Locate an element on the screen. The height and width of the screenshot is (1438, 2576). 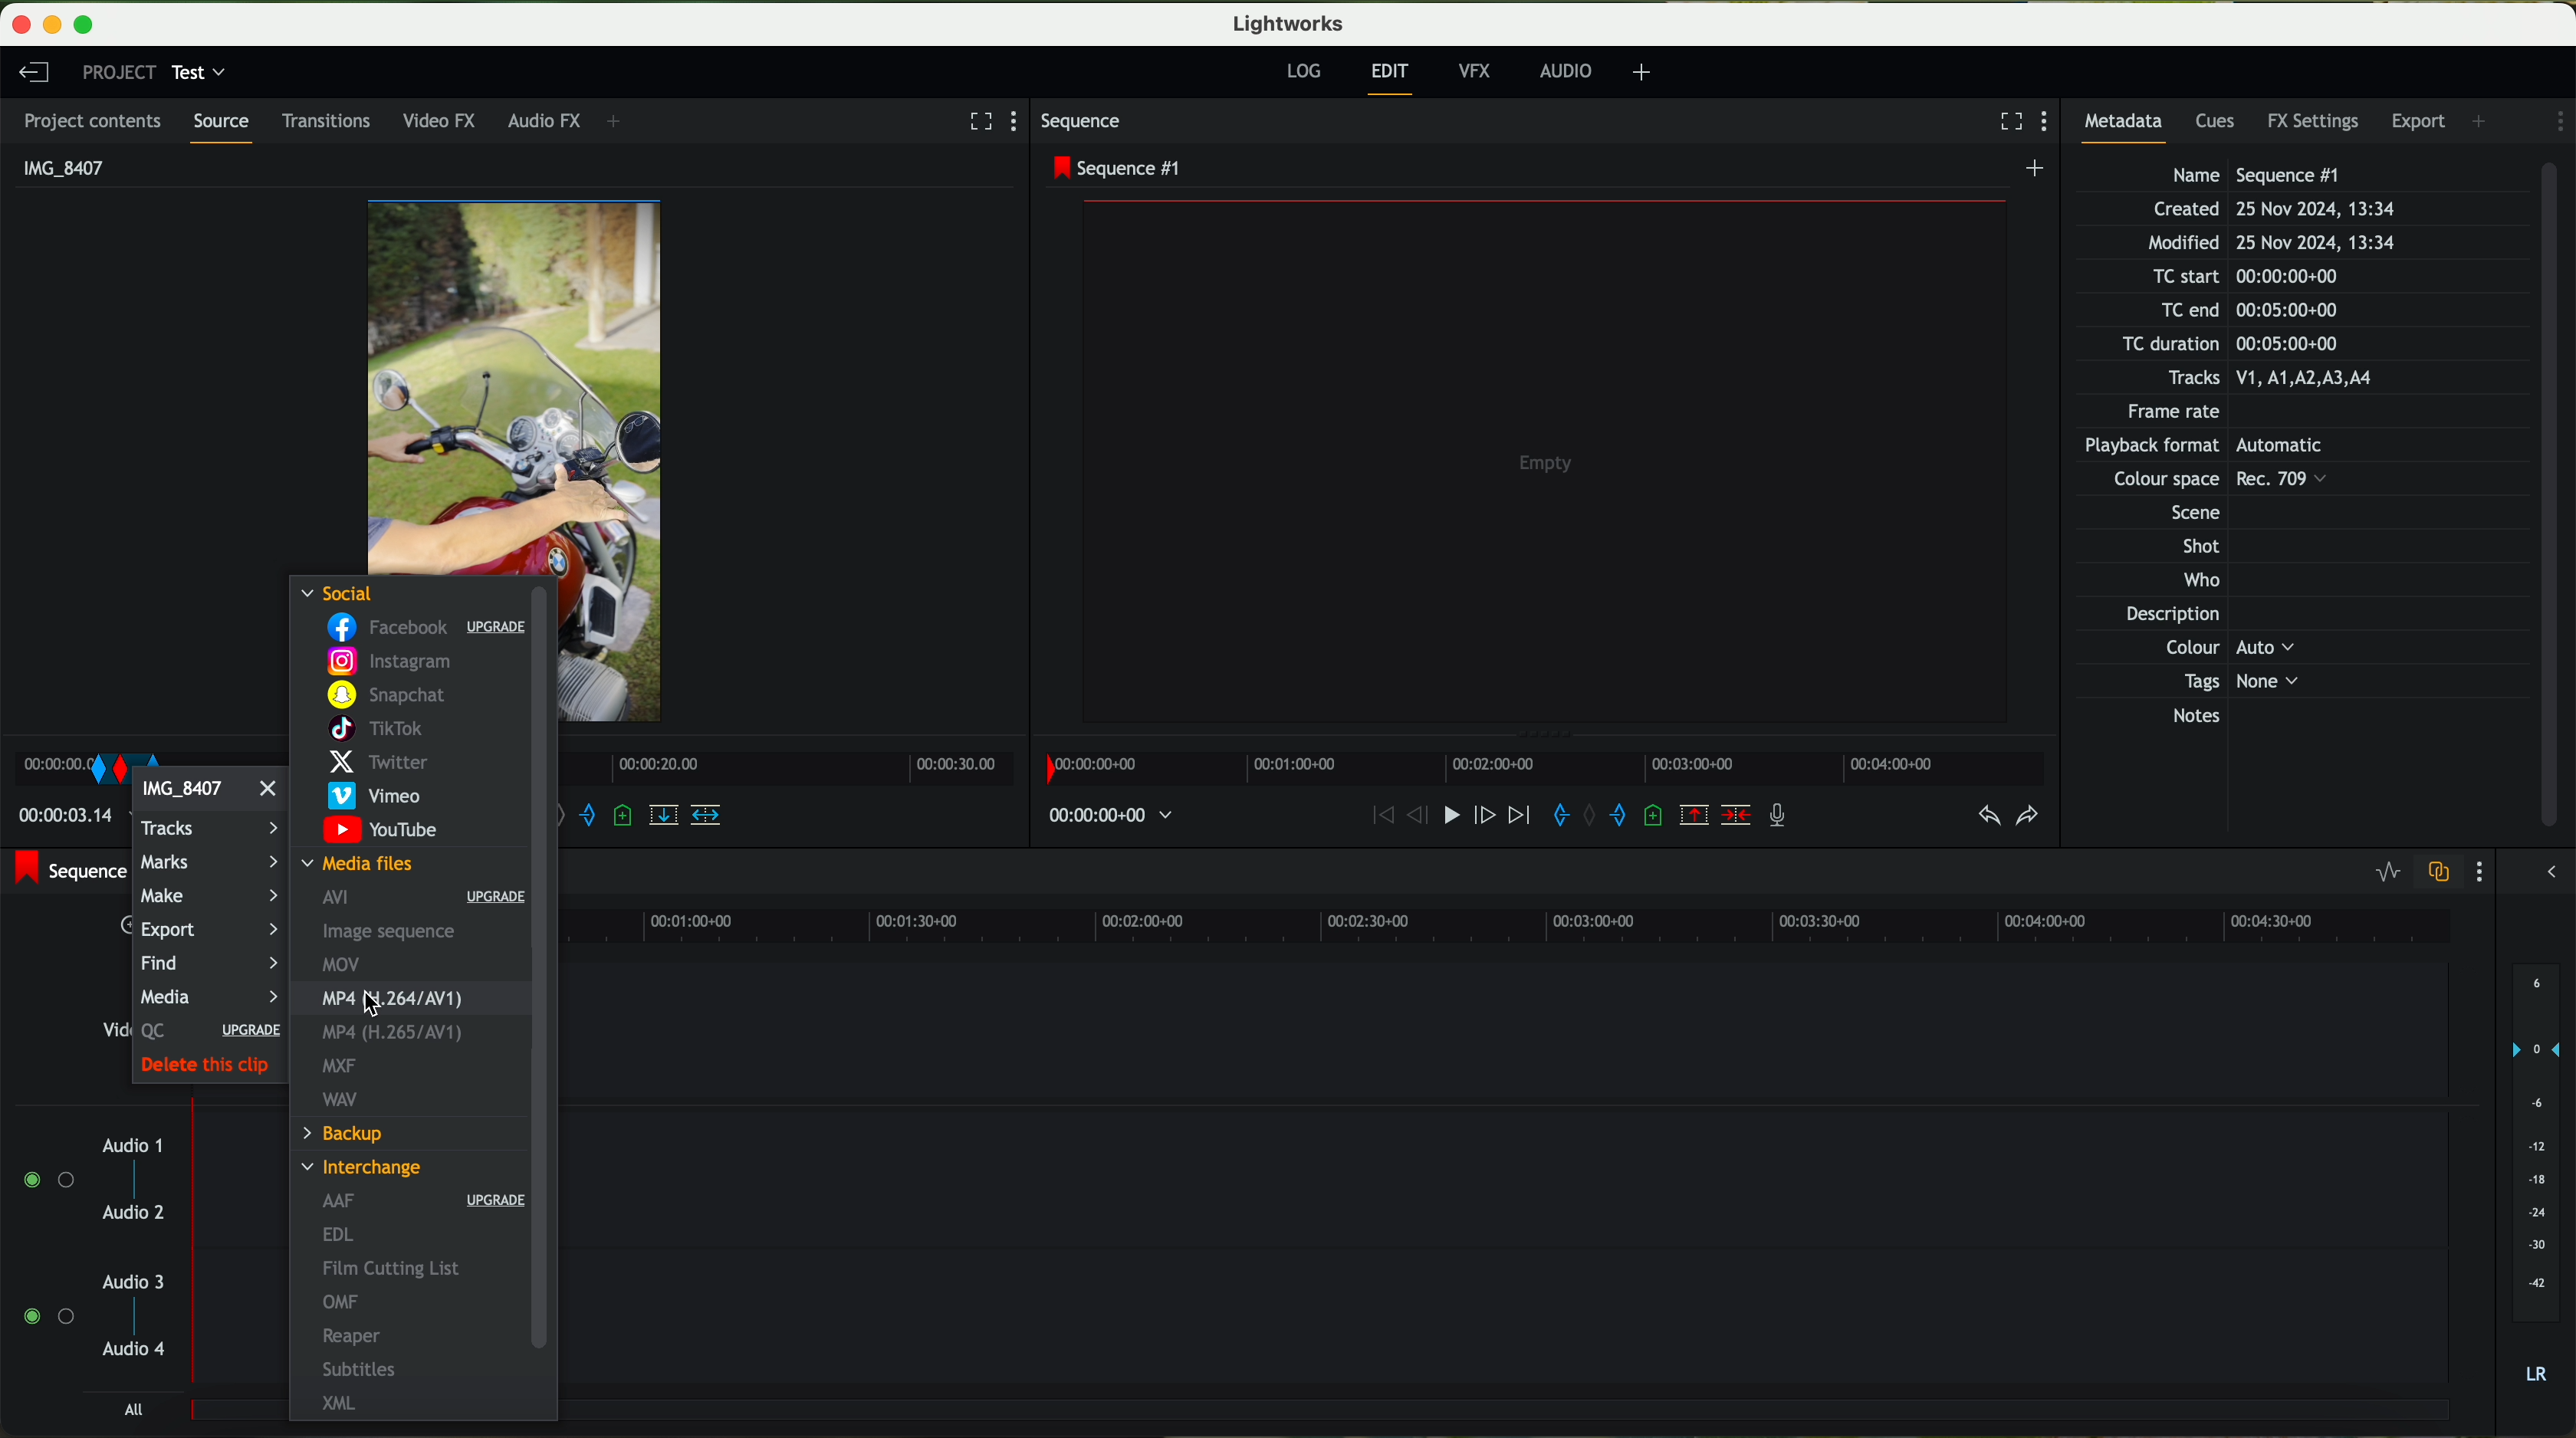
transitions is located at coordinates (331, 120).